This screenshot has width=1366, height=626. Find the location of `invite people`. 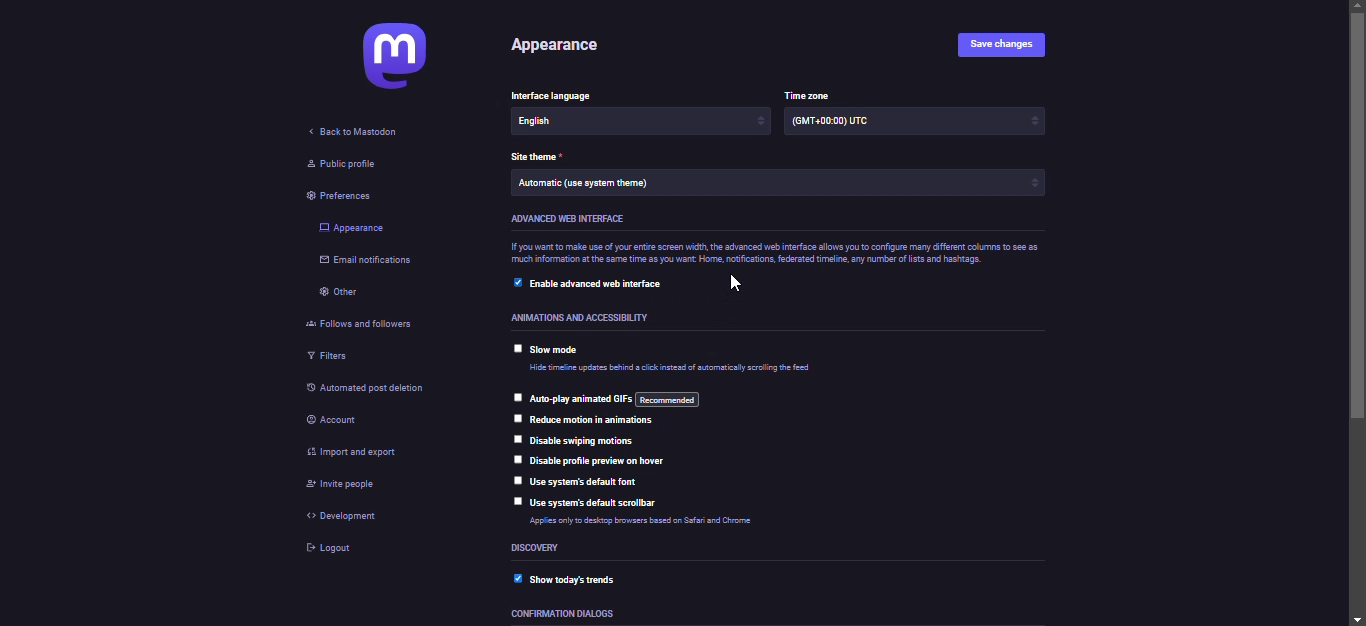

invite people is located at coordinates (334, 487).